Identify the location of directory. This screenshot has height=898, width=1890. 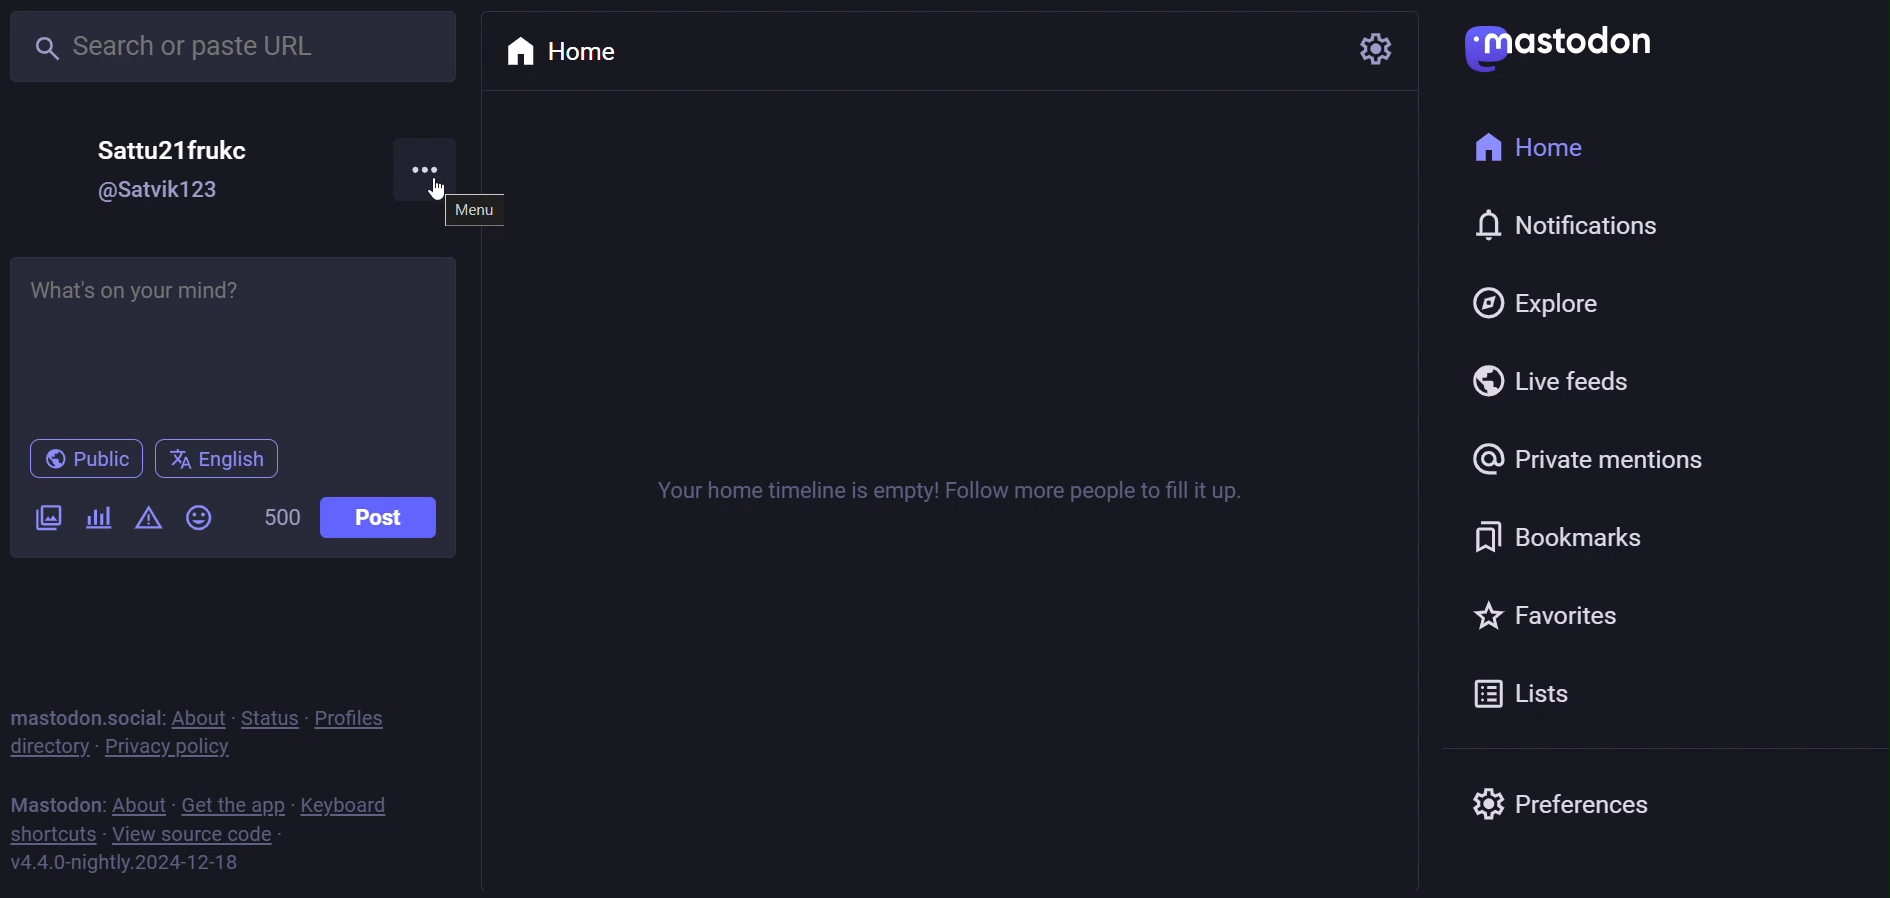
(50, 752).